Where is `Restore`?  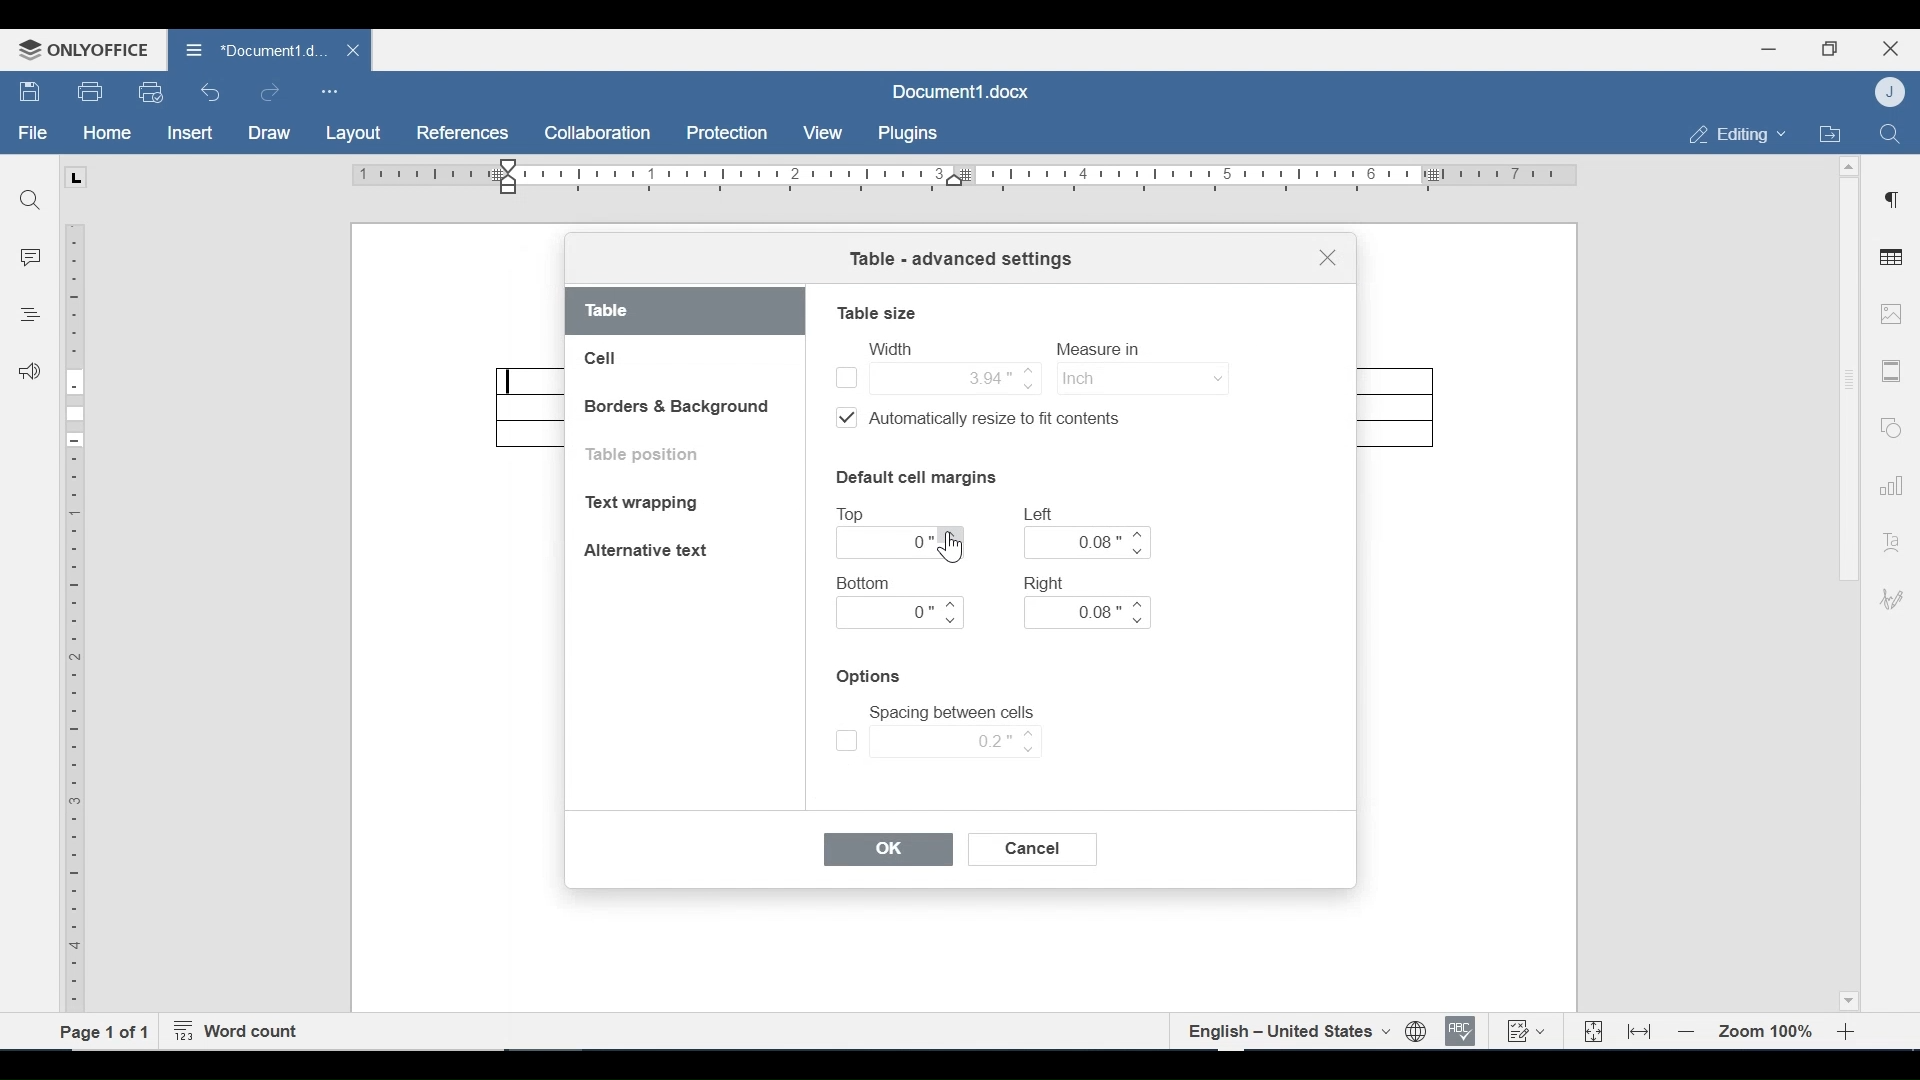 Restore is located at coordinates (1829, 49).